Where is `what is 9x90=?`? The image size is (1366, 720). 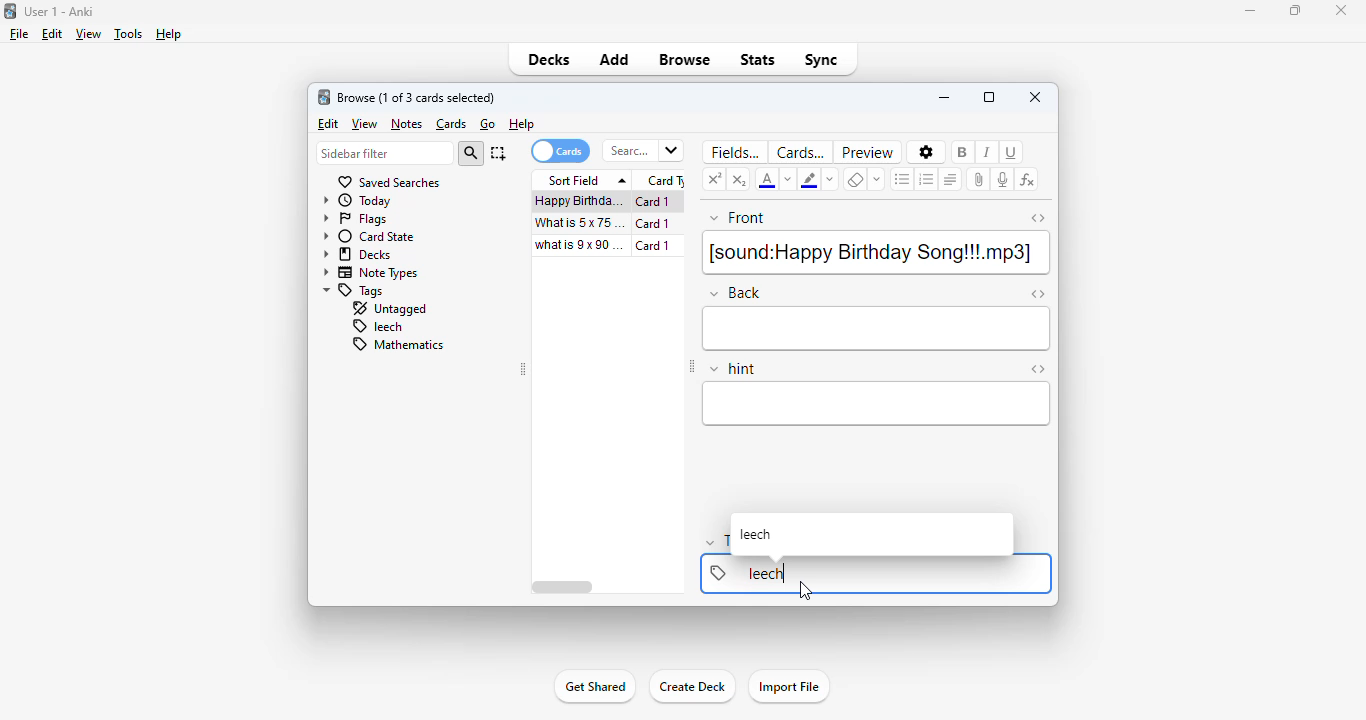 what is 9x90=? is located at coordinates (581, 245).